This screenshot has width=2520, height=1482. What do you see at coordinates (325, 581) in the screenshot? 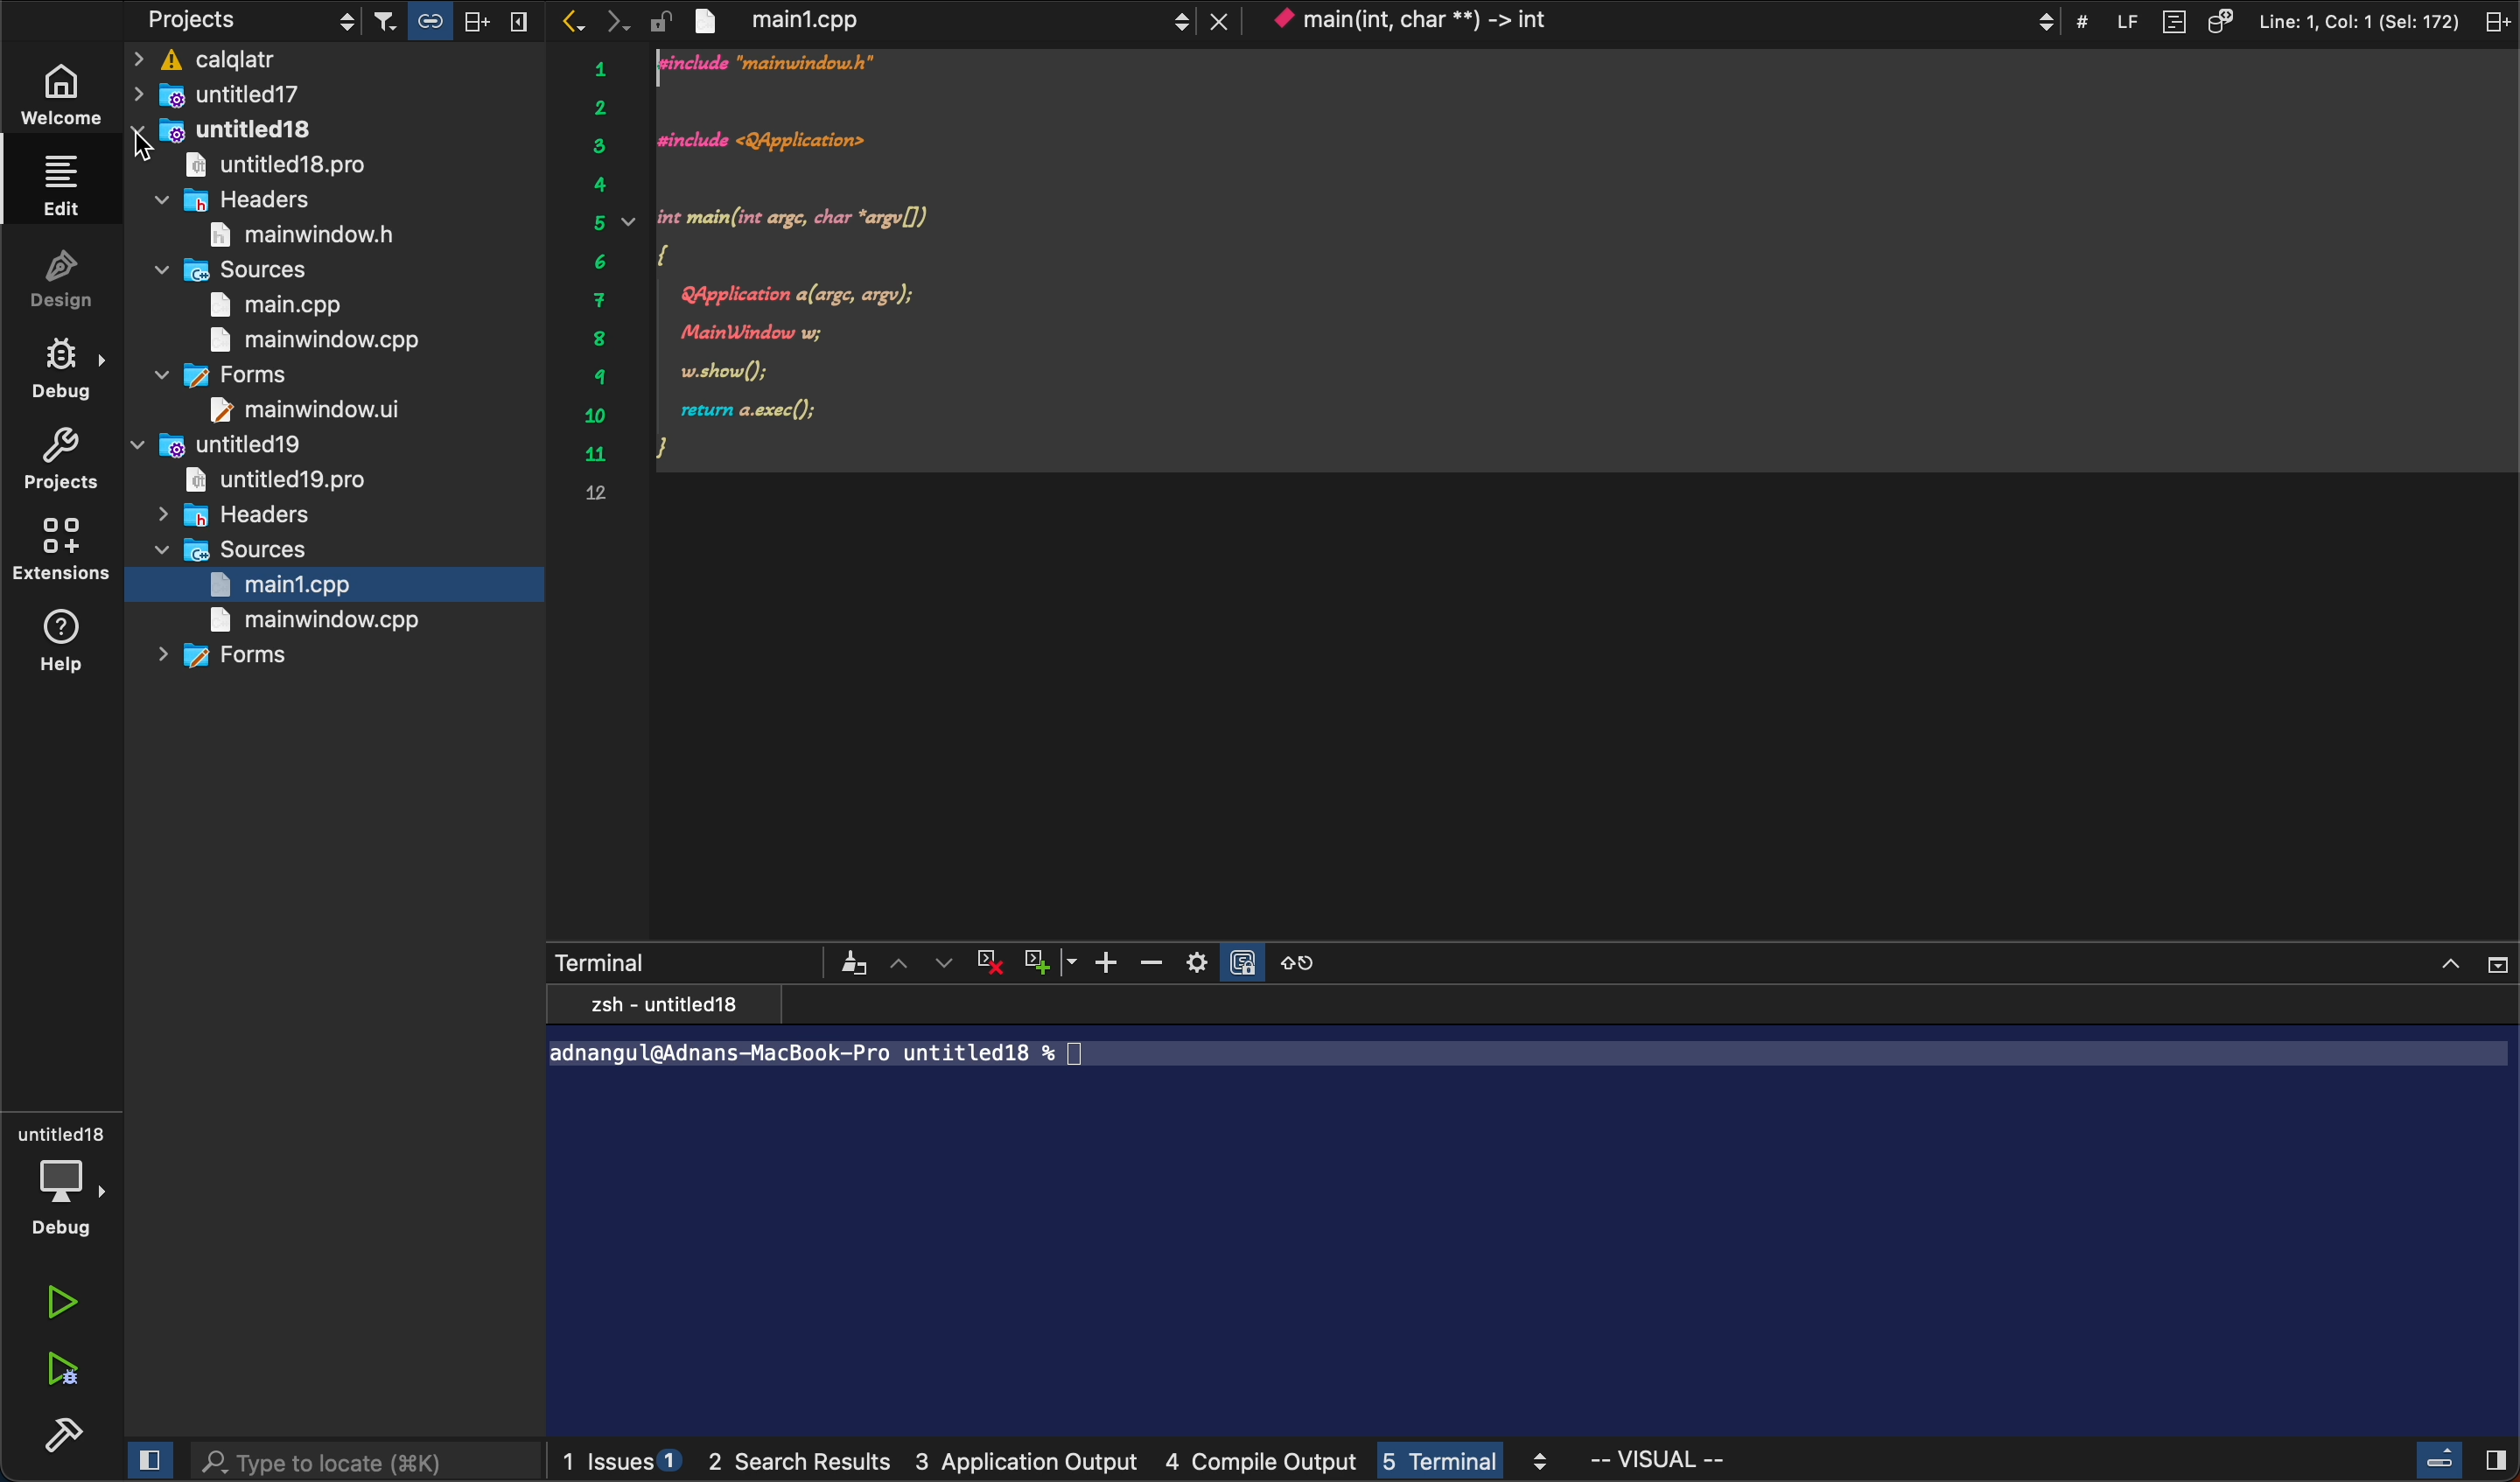
I see `main 1.cpp` at bounding box center [325, 581].